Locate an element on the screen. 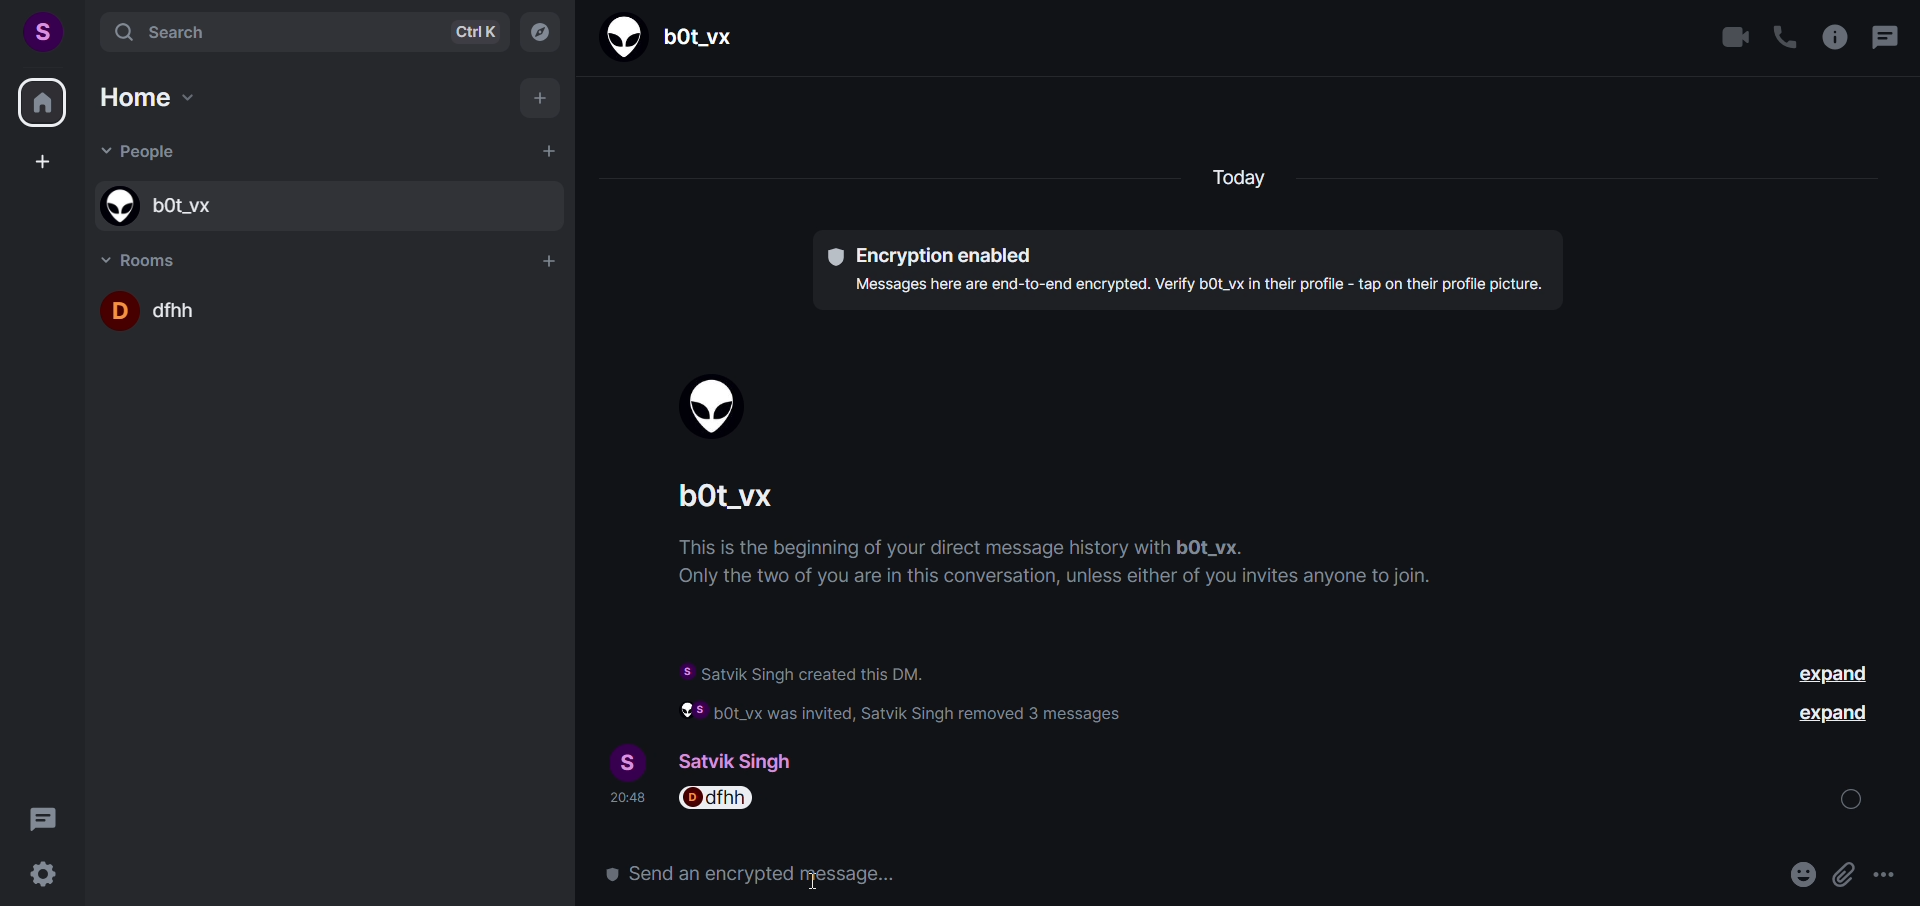 The height and width of the screenshot is (906, 1920). expand is located at coordinates (1834, 719).